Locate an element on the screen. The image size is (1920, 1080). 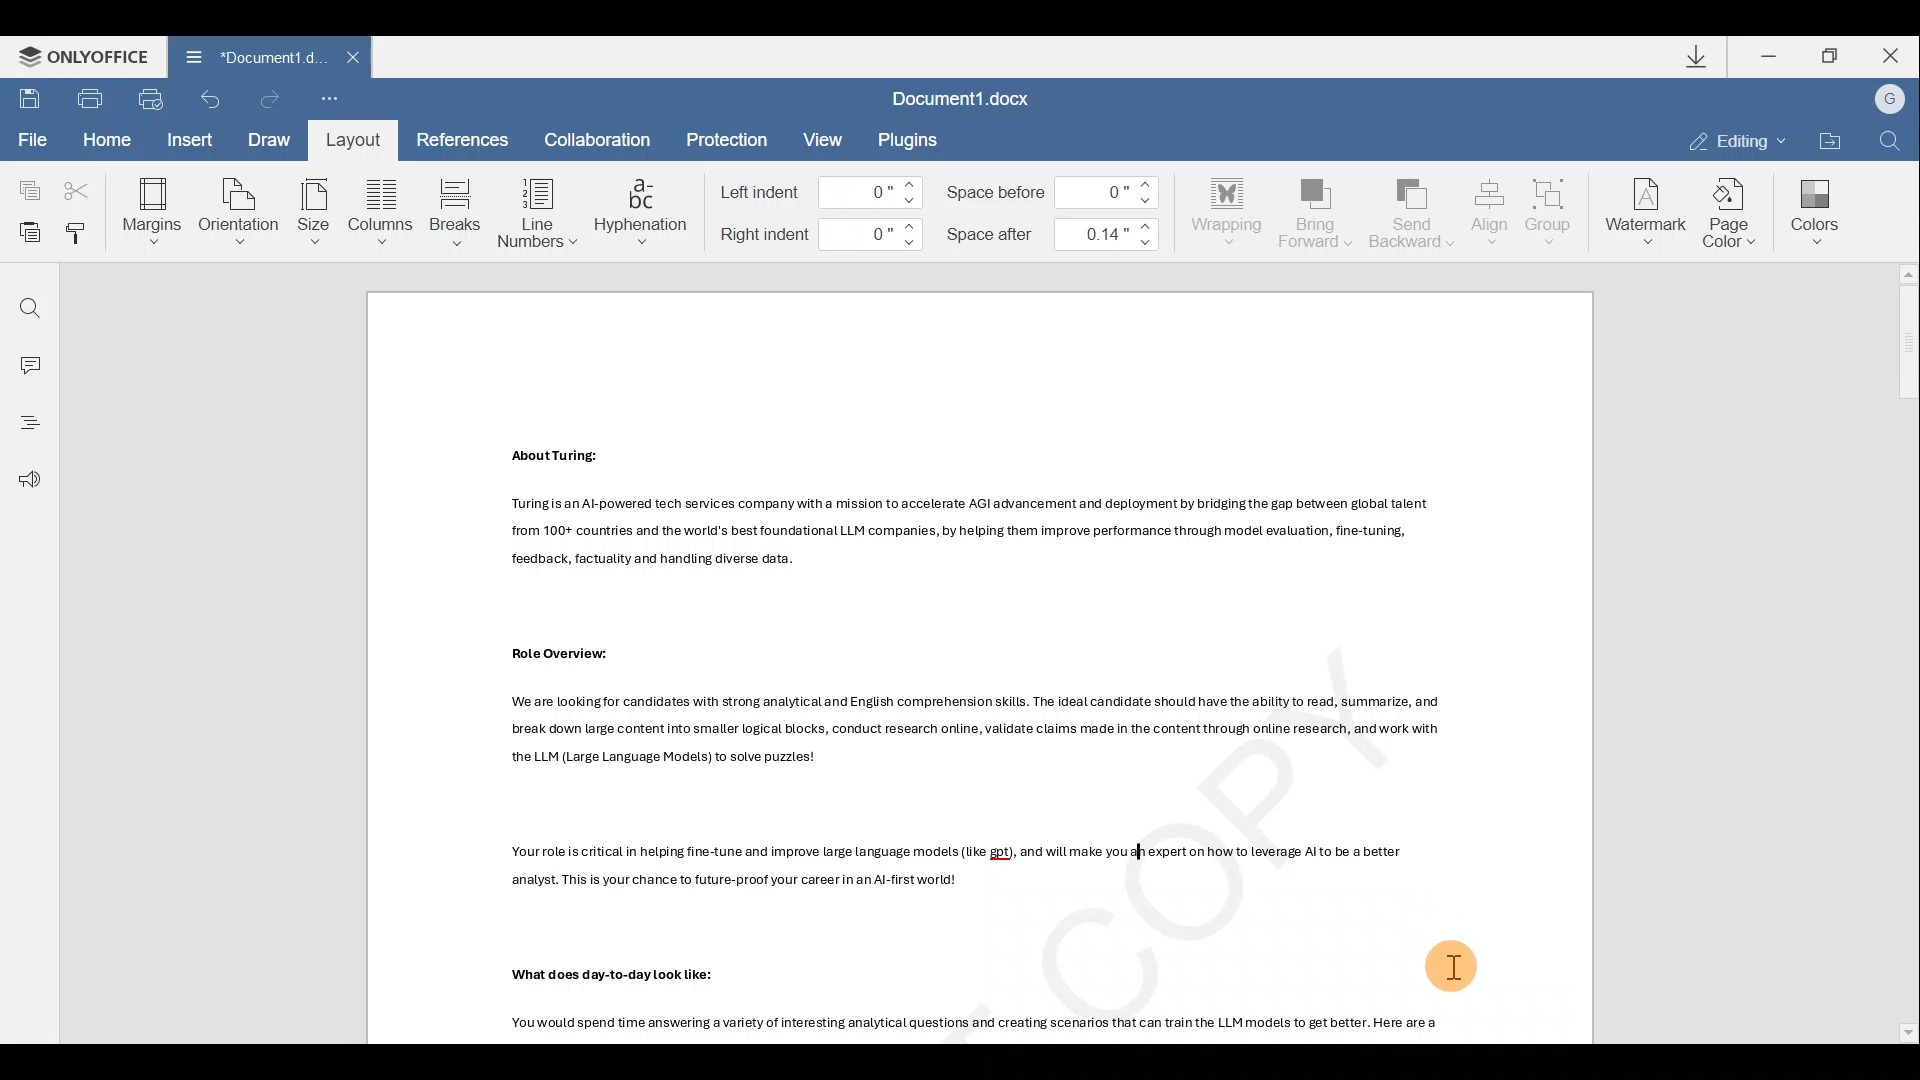
Undo is located at coordinates (214, 99).